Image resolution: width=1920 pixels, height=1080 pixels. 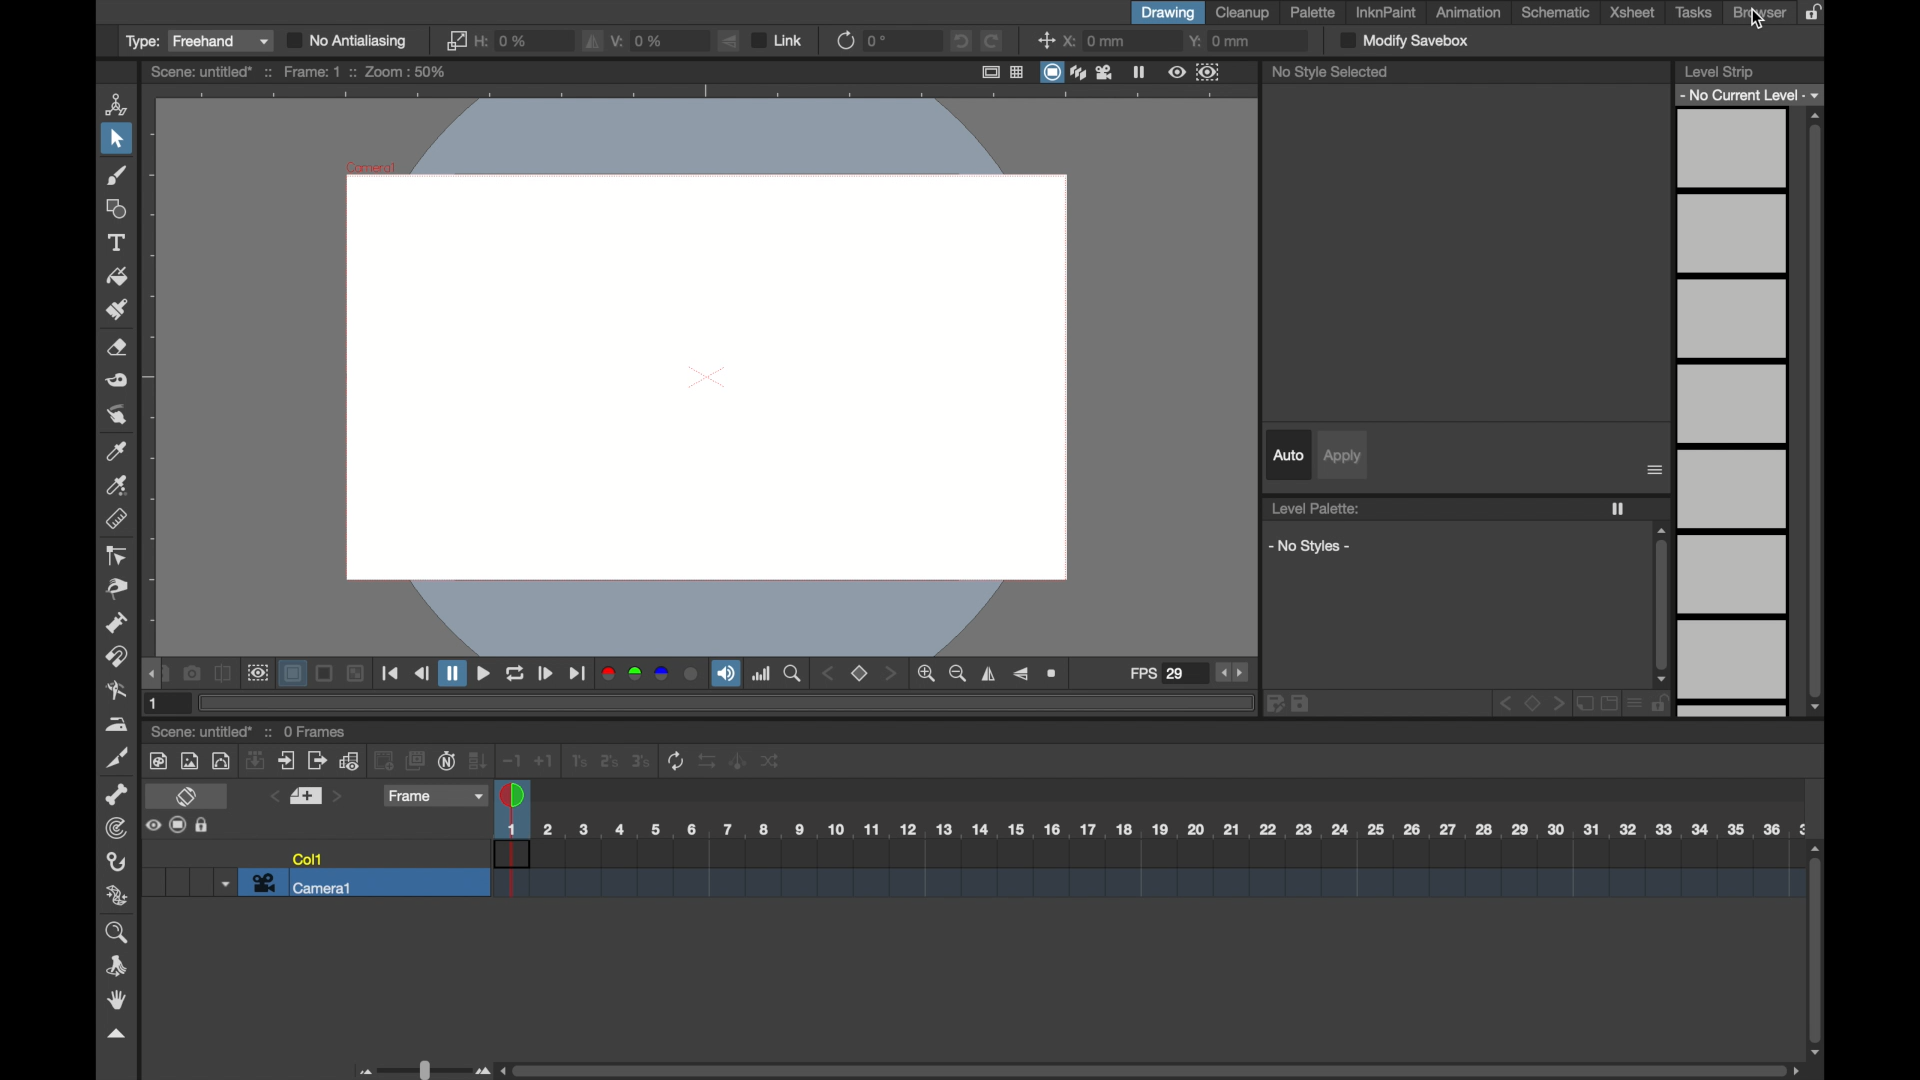 I want to click on front, so click(x=892, y=674).